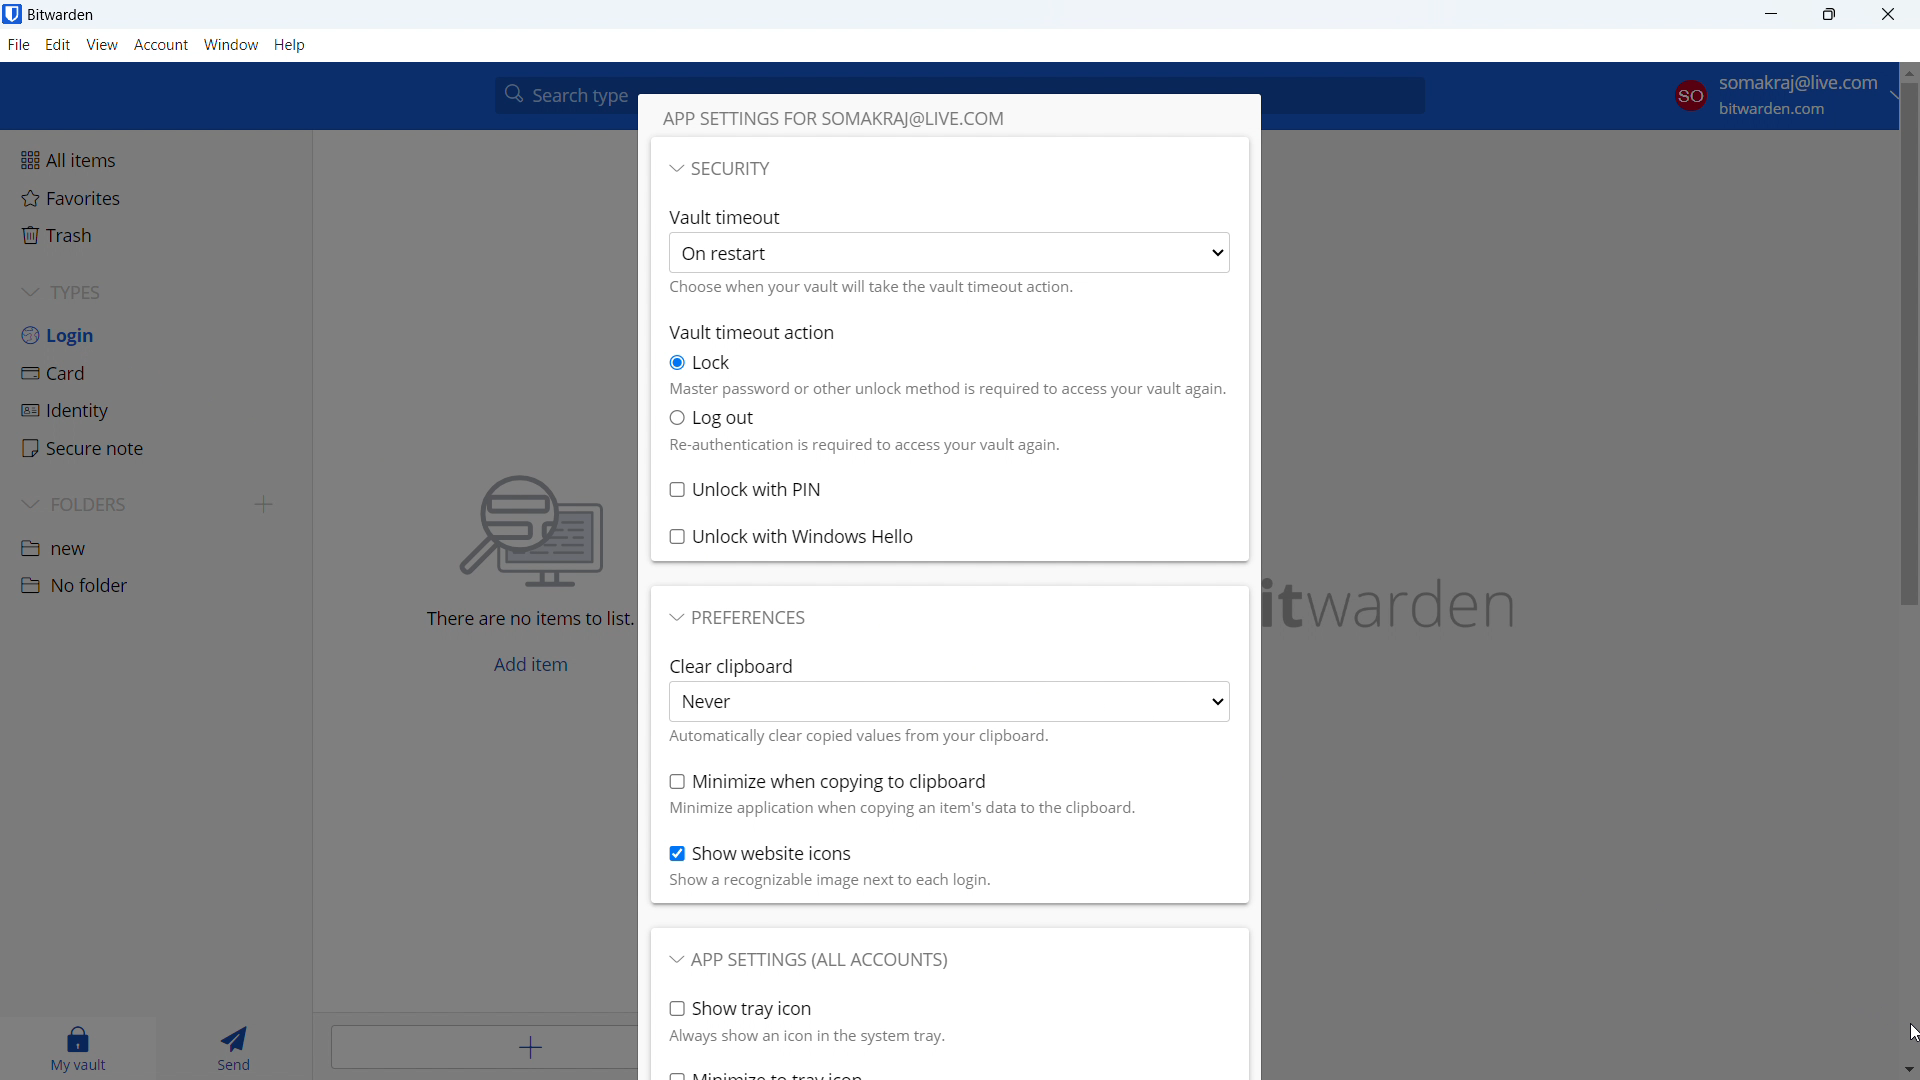 This screenshot has width=1920, height=1080. What do you see at coordinates (153, 197) in the screenshot?
I see `favorites` at bounding box center [153, 197].